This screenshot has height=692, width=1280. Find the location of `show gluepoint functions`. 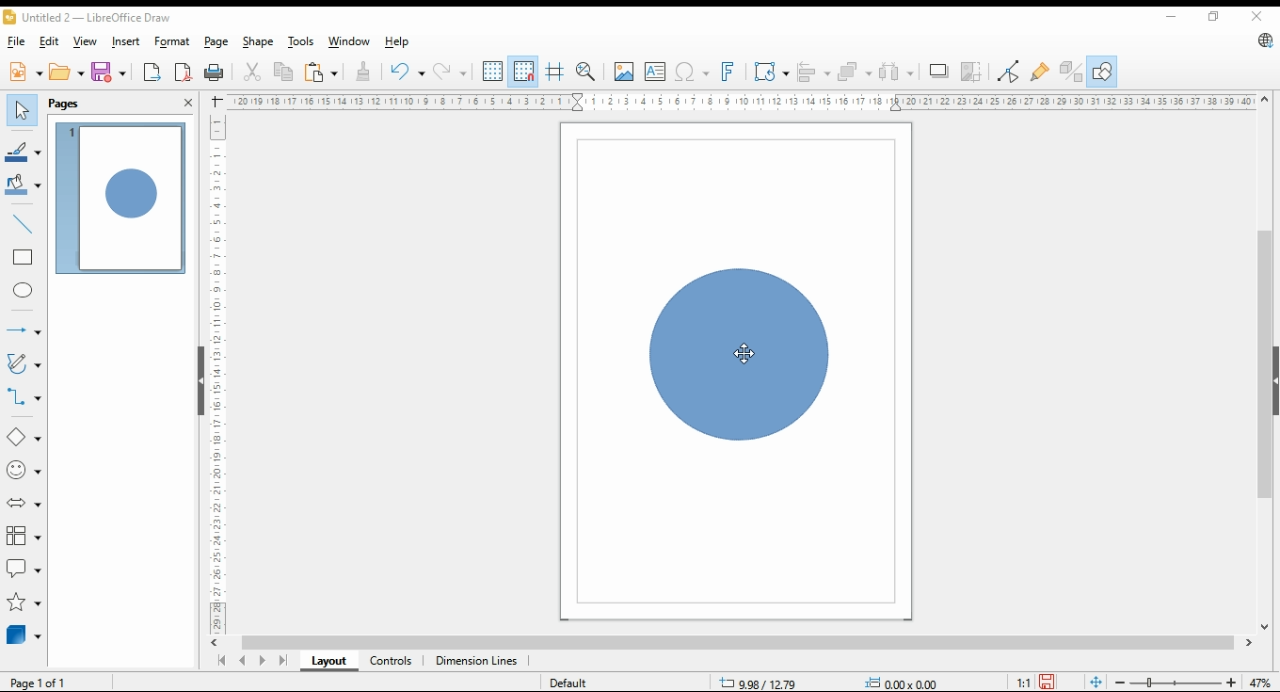

show gluepoint functions is located at coordinates (1043, 70).